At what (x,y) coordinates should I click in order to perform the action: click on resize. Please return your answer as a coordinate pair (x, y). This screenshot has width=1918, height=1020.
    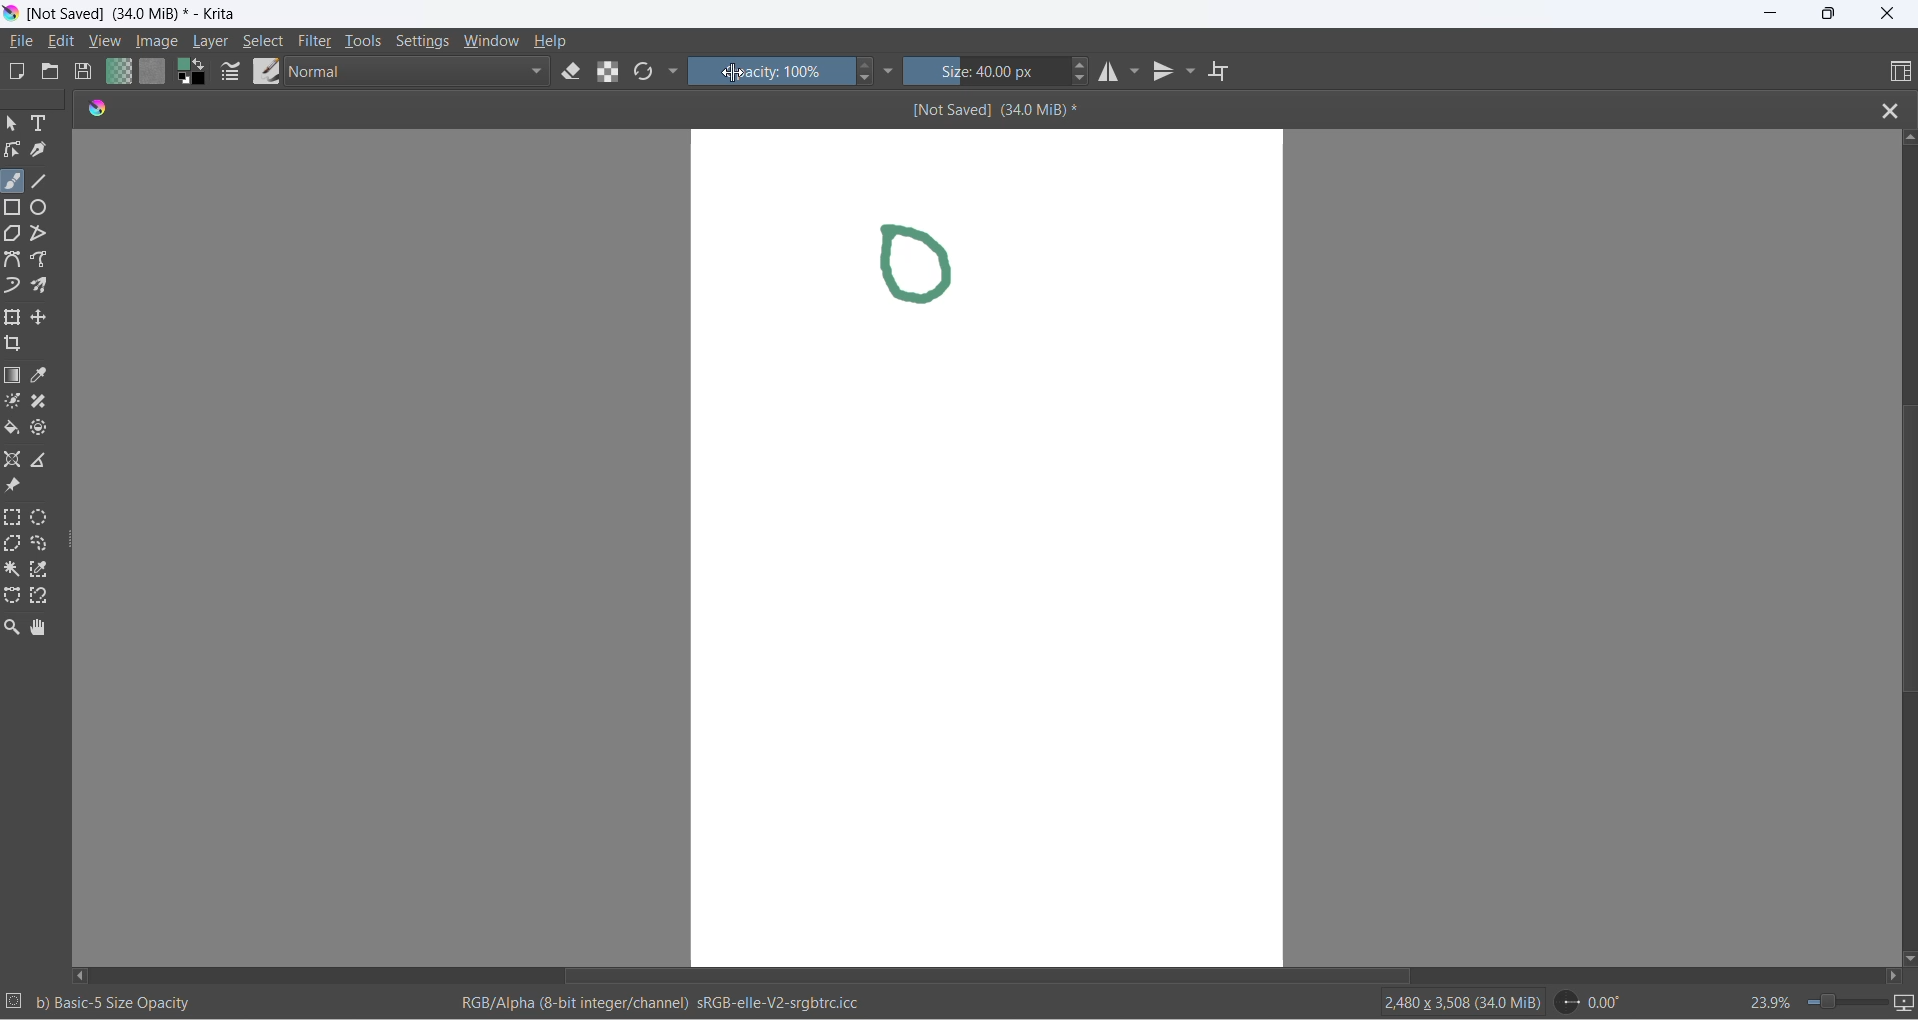
    Looking at the image, I should click on (73, 538).